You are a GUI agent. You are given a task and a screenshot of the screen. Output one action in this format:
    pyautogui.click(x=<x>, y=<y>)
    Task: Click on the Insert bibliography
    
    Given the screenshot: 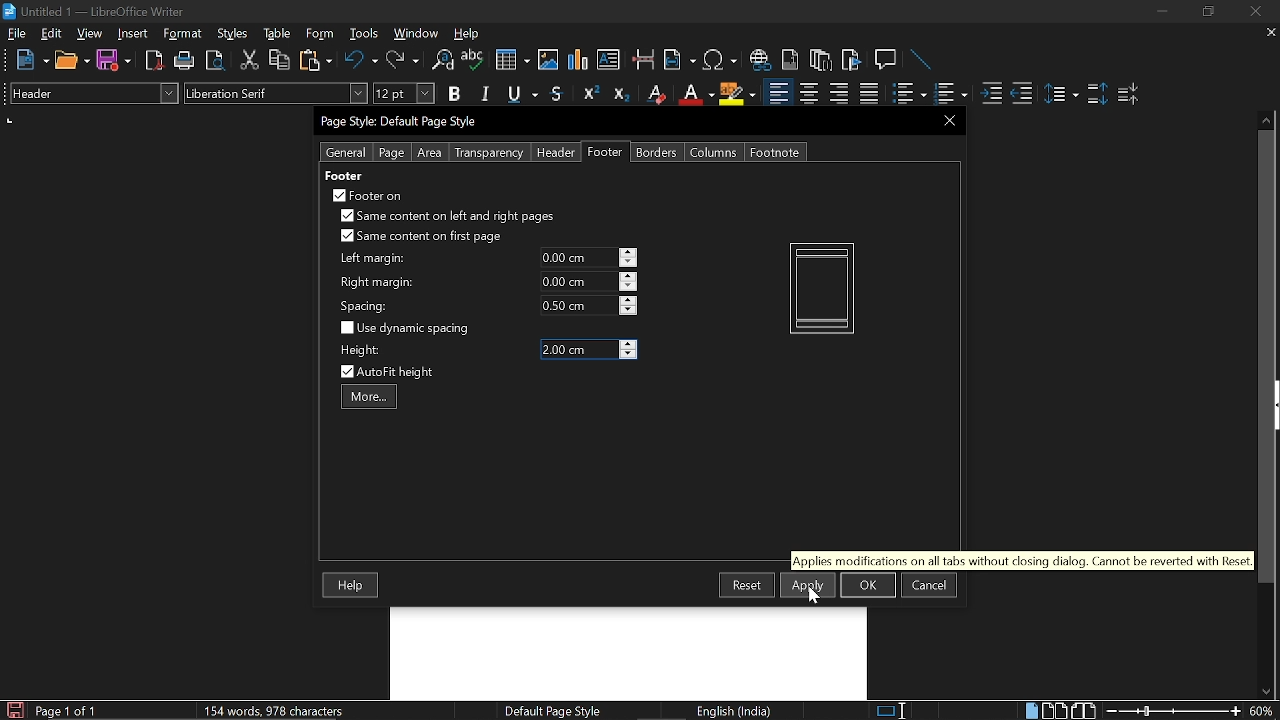 What is the action you would take?
    pyautogui.click(x=852, y=61)
    